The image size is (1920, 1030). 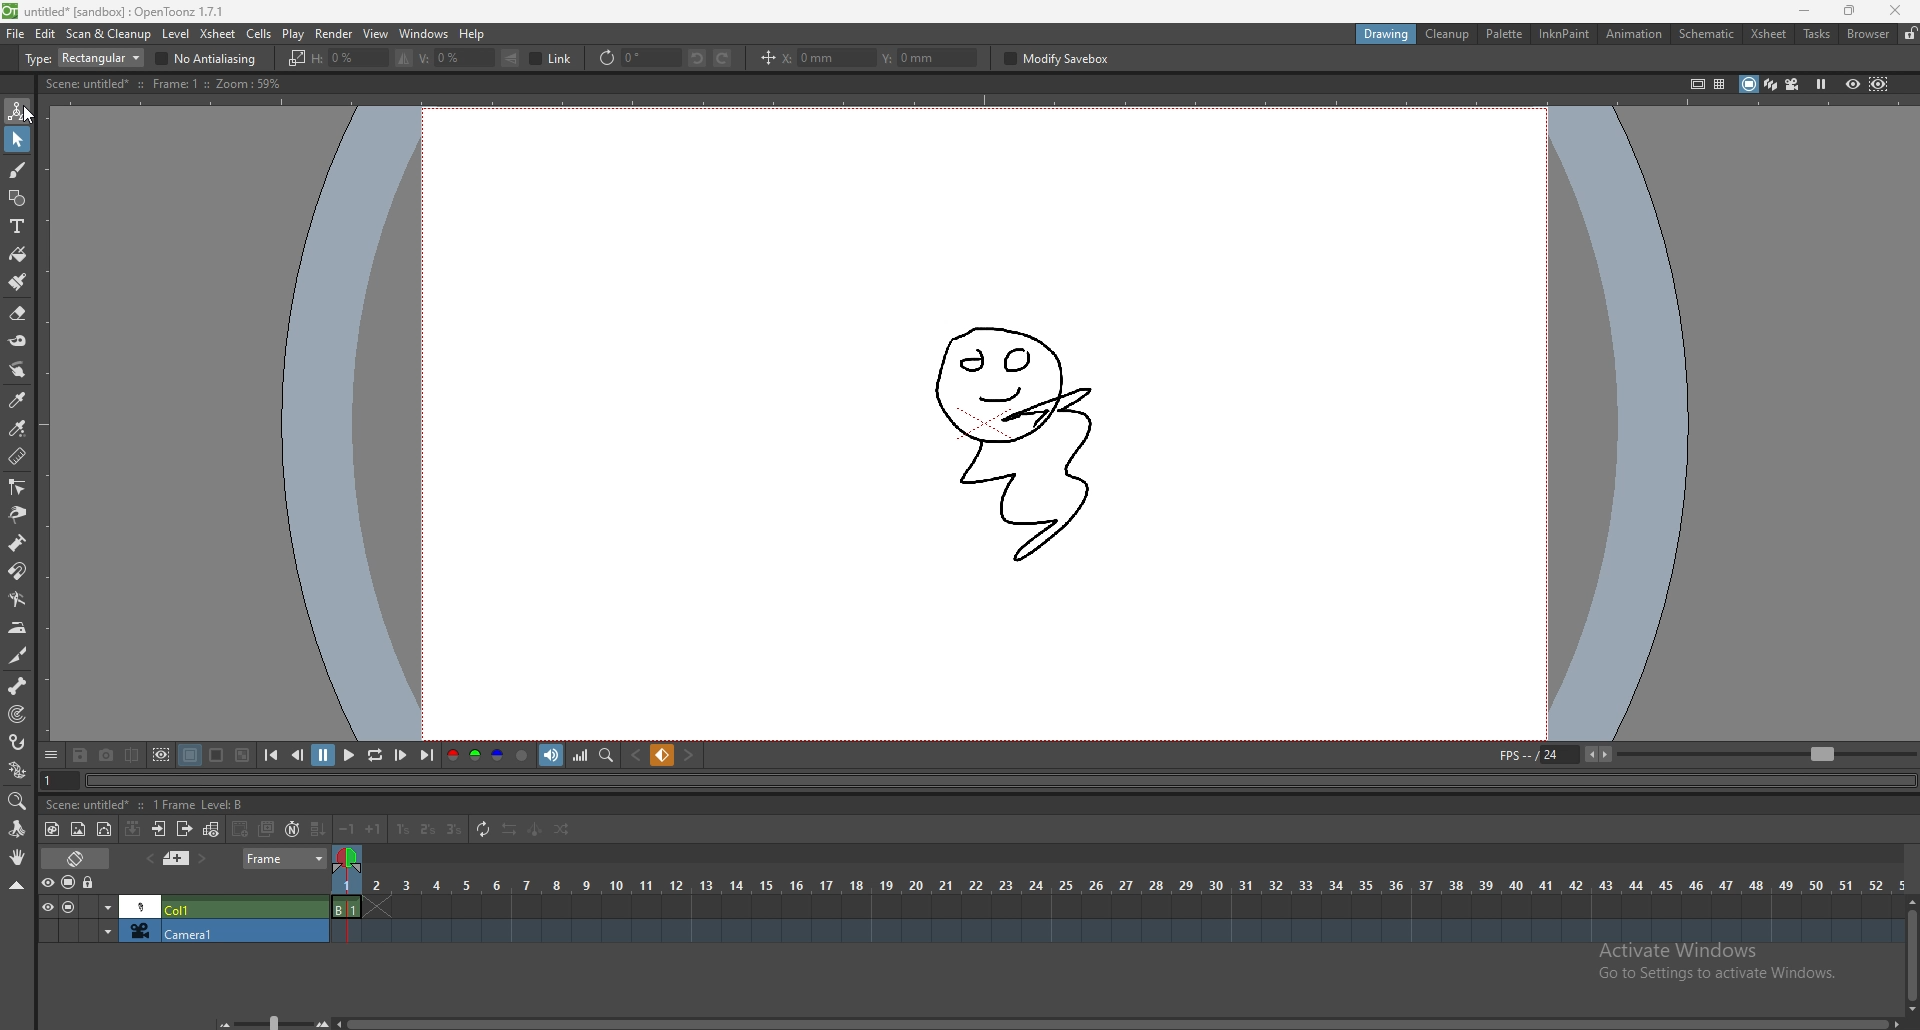 What do you see at coordinates (16, 33) in the screenshot?
I see `file` at bounding box center [16, 33].